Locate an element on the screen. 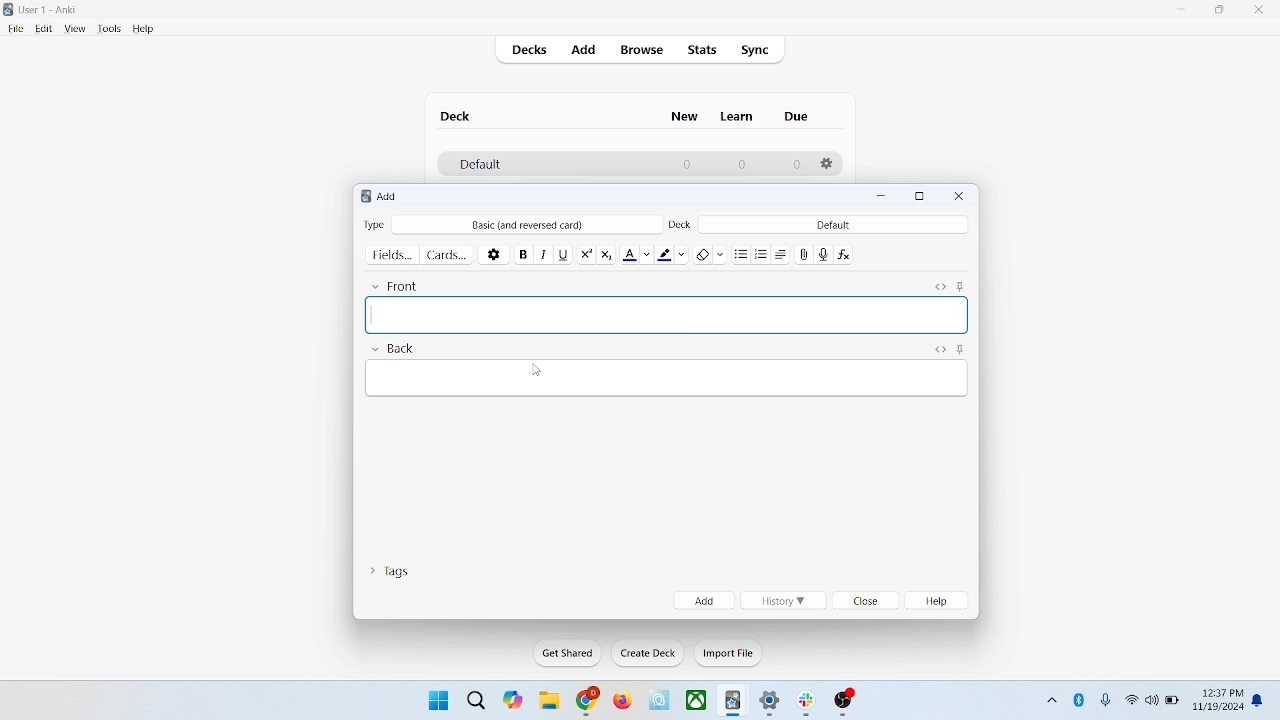 This screenshot has width=1280, height=720. add is located at coordinates (585, 51).